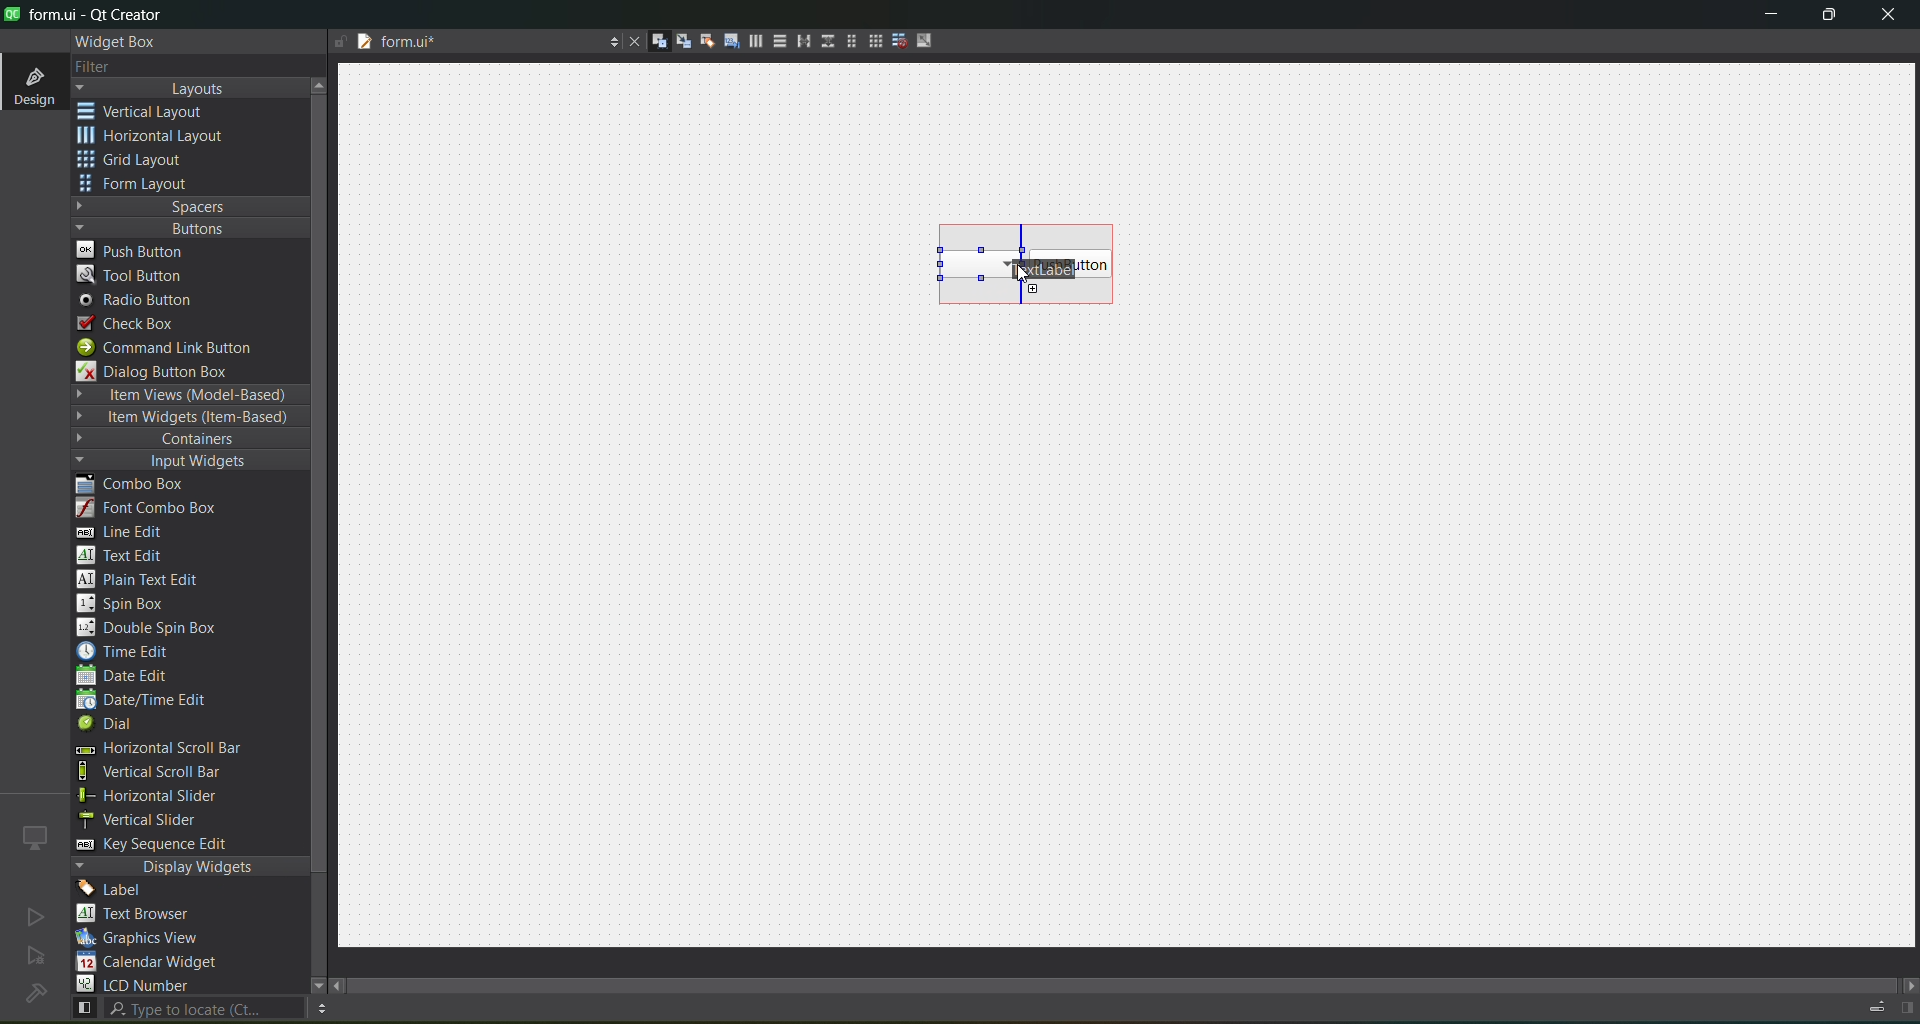 The width and height of the screenshot is (1920, 1024). Describe the element at coordinates (116, 890) in the screenshot. I see `label` at that location.